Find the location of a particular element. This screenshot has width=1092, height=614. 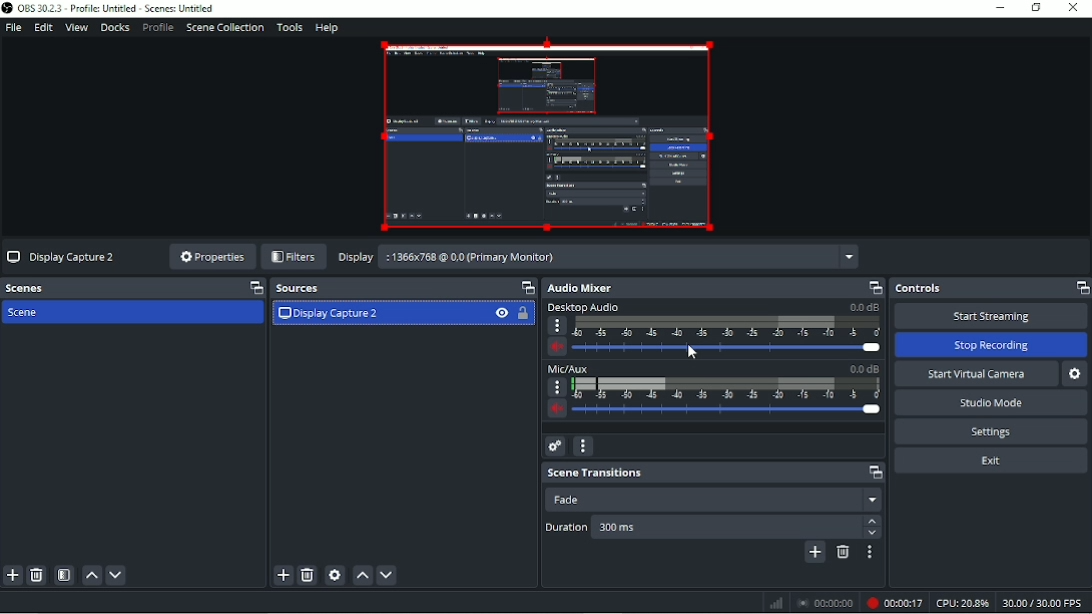

Edit is located at coordinates (43, 28).